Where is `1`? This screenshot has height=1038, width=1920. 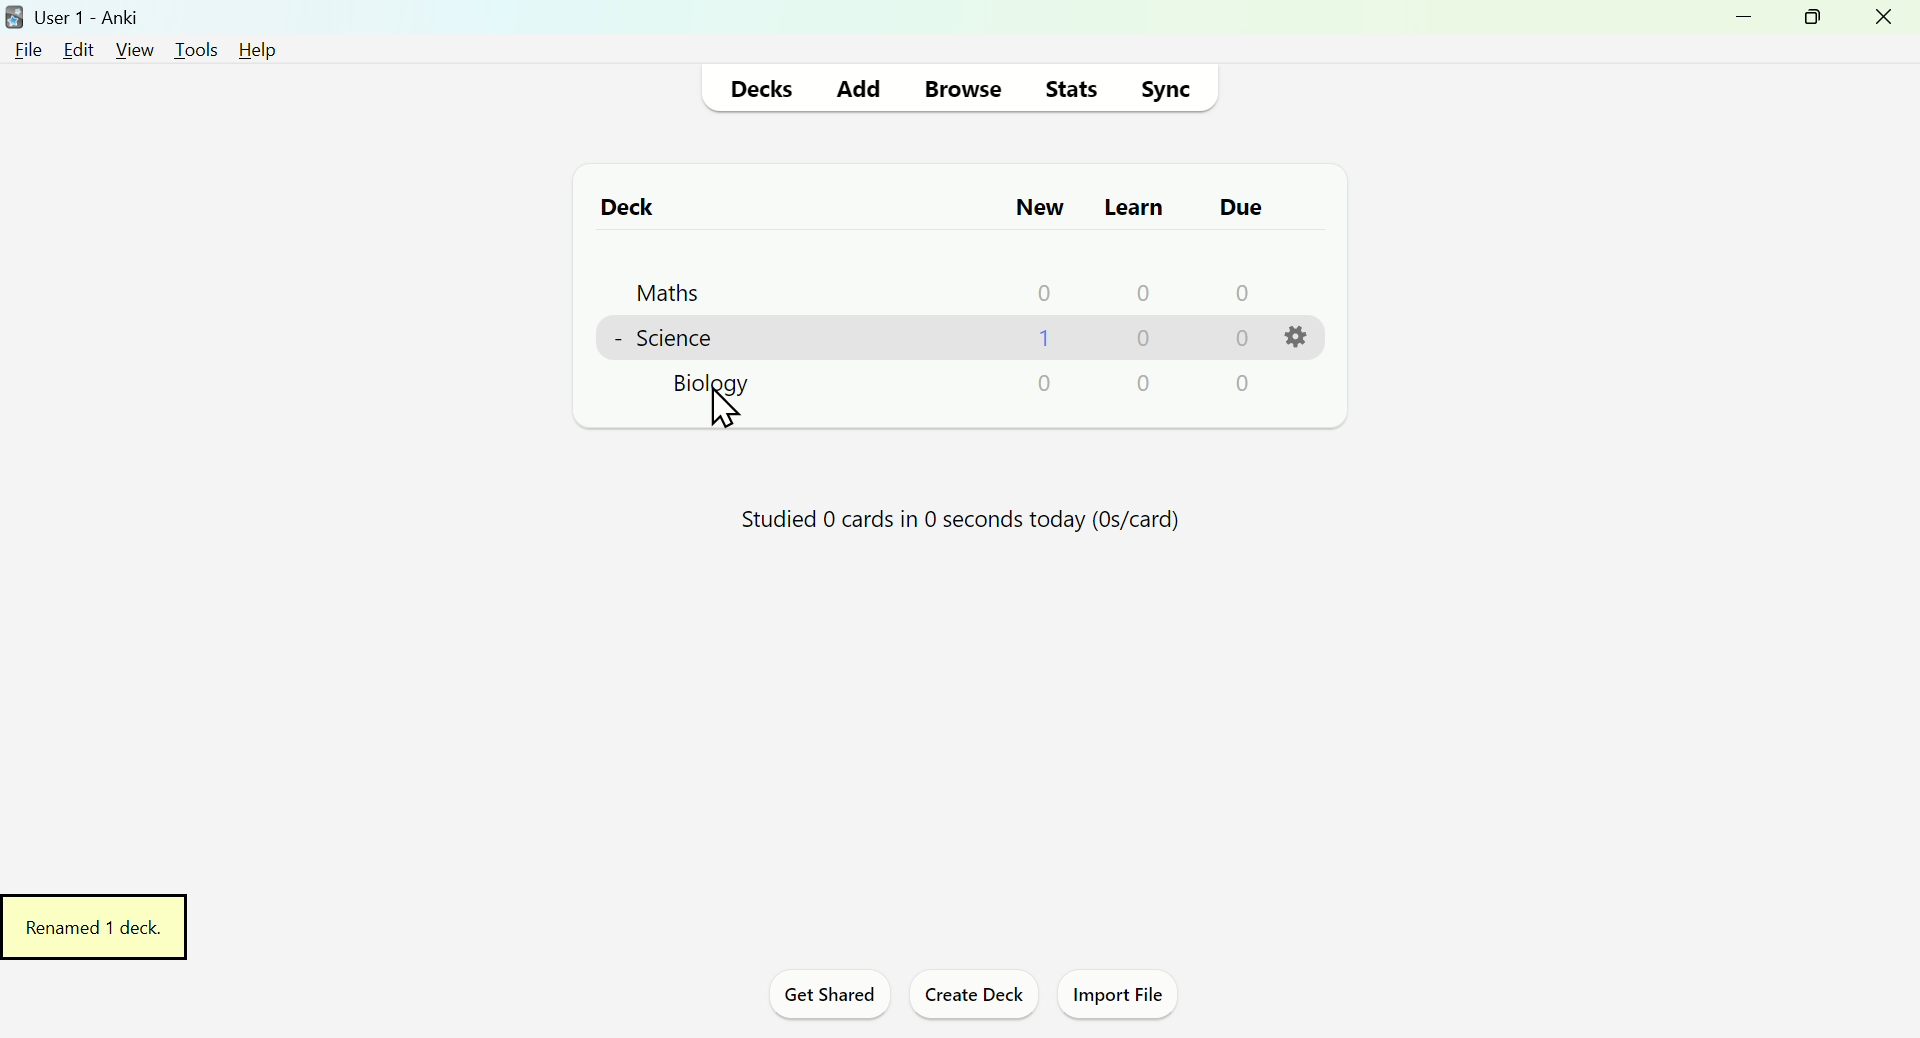 1 is located at coordinates (1044, 337).